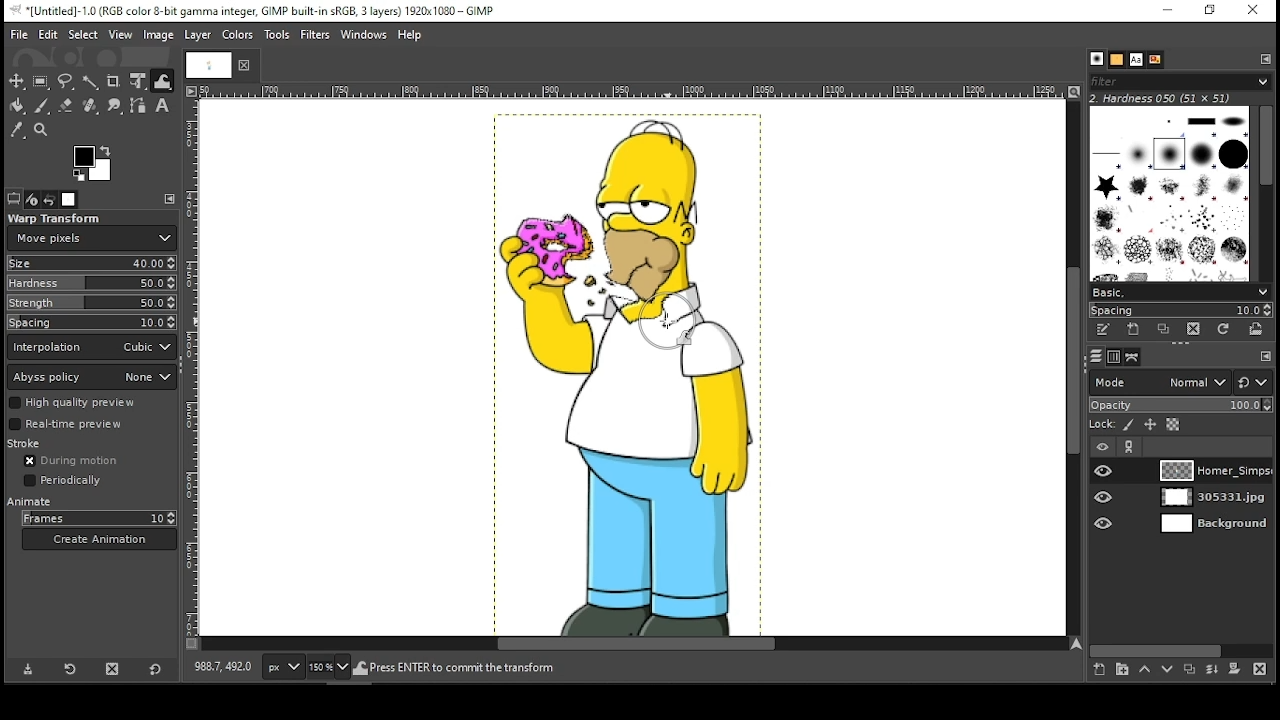  Describe the element at coordinates (1115, 357) in the screenshot. I see `channels` at that location.